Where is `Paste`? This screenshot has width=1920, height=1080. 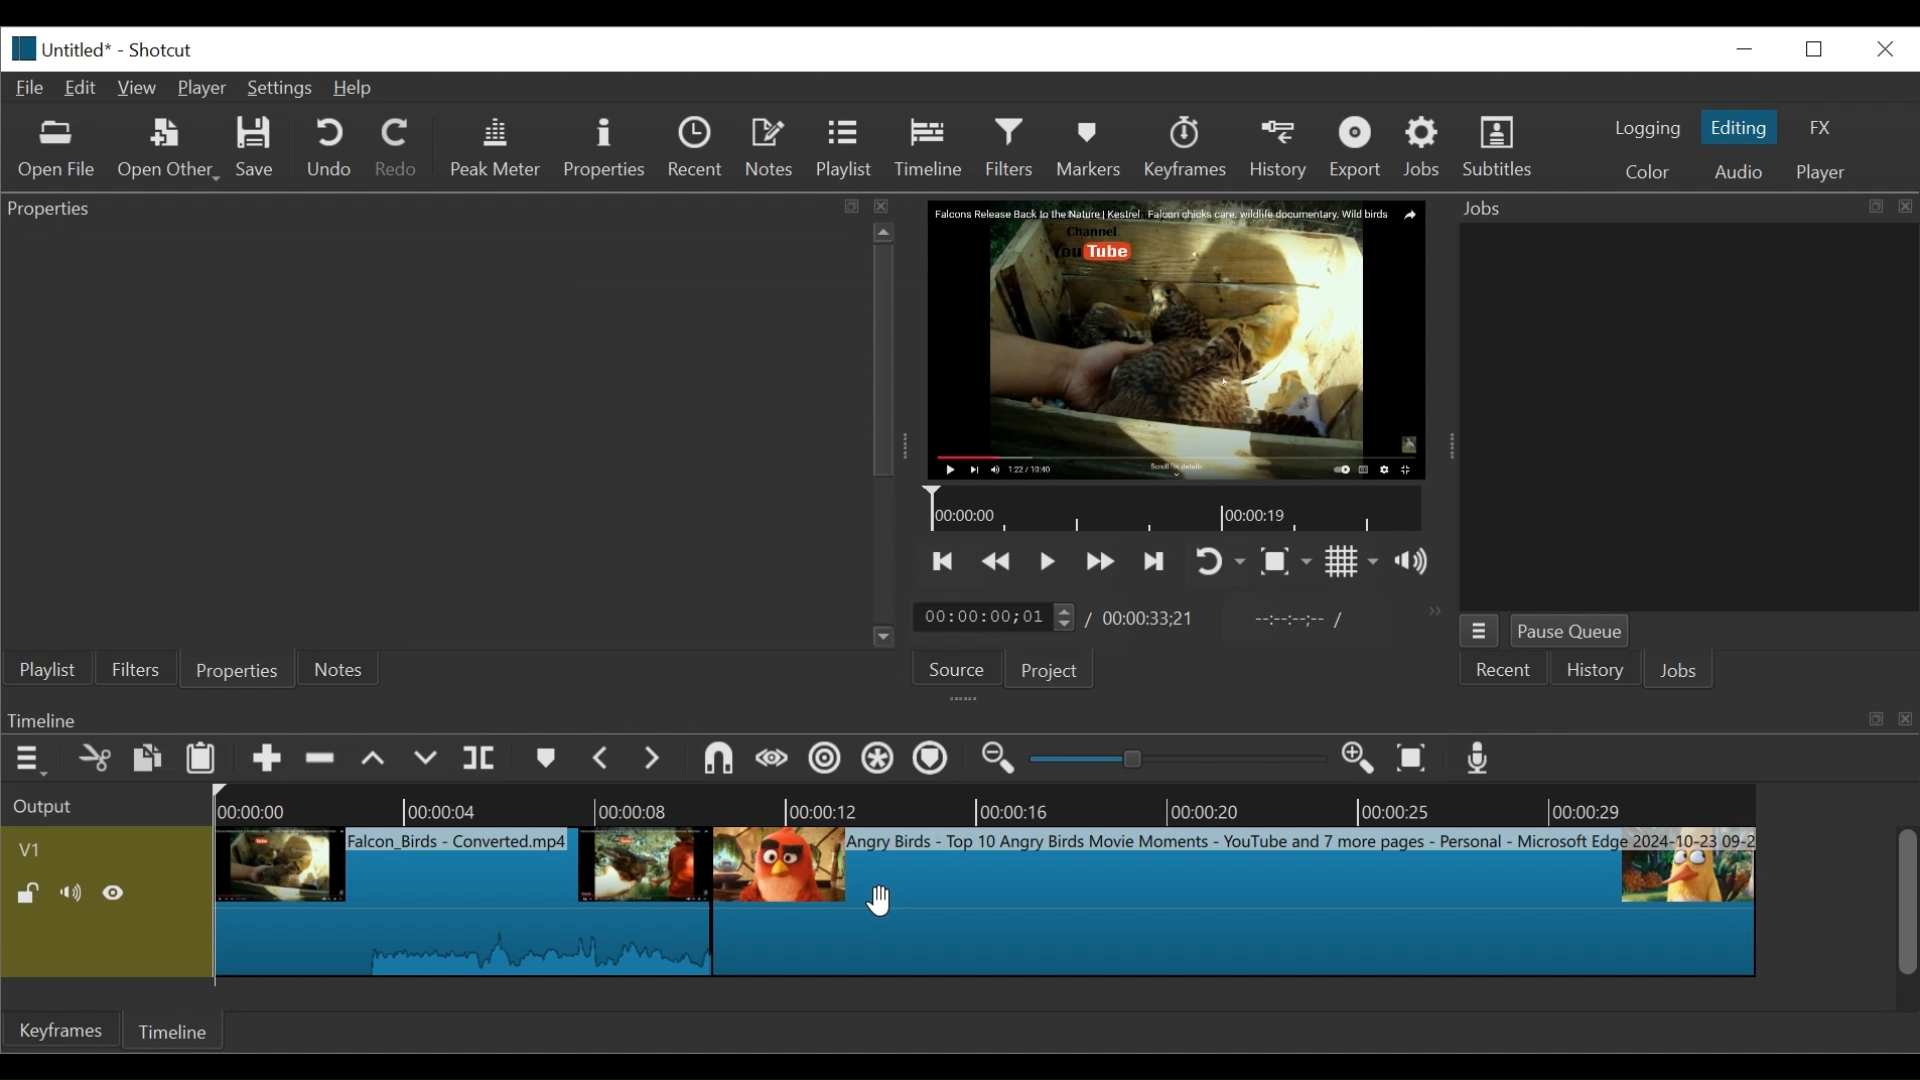 Paste is located at coordinates (203, 760).